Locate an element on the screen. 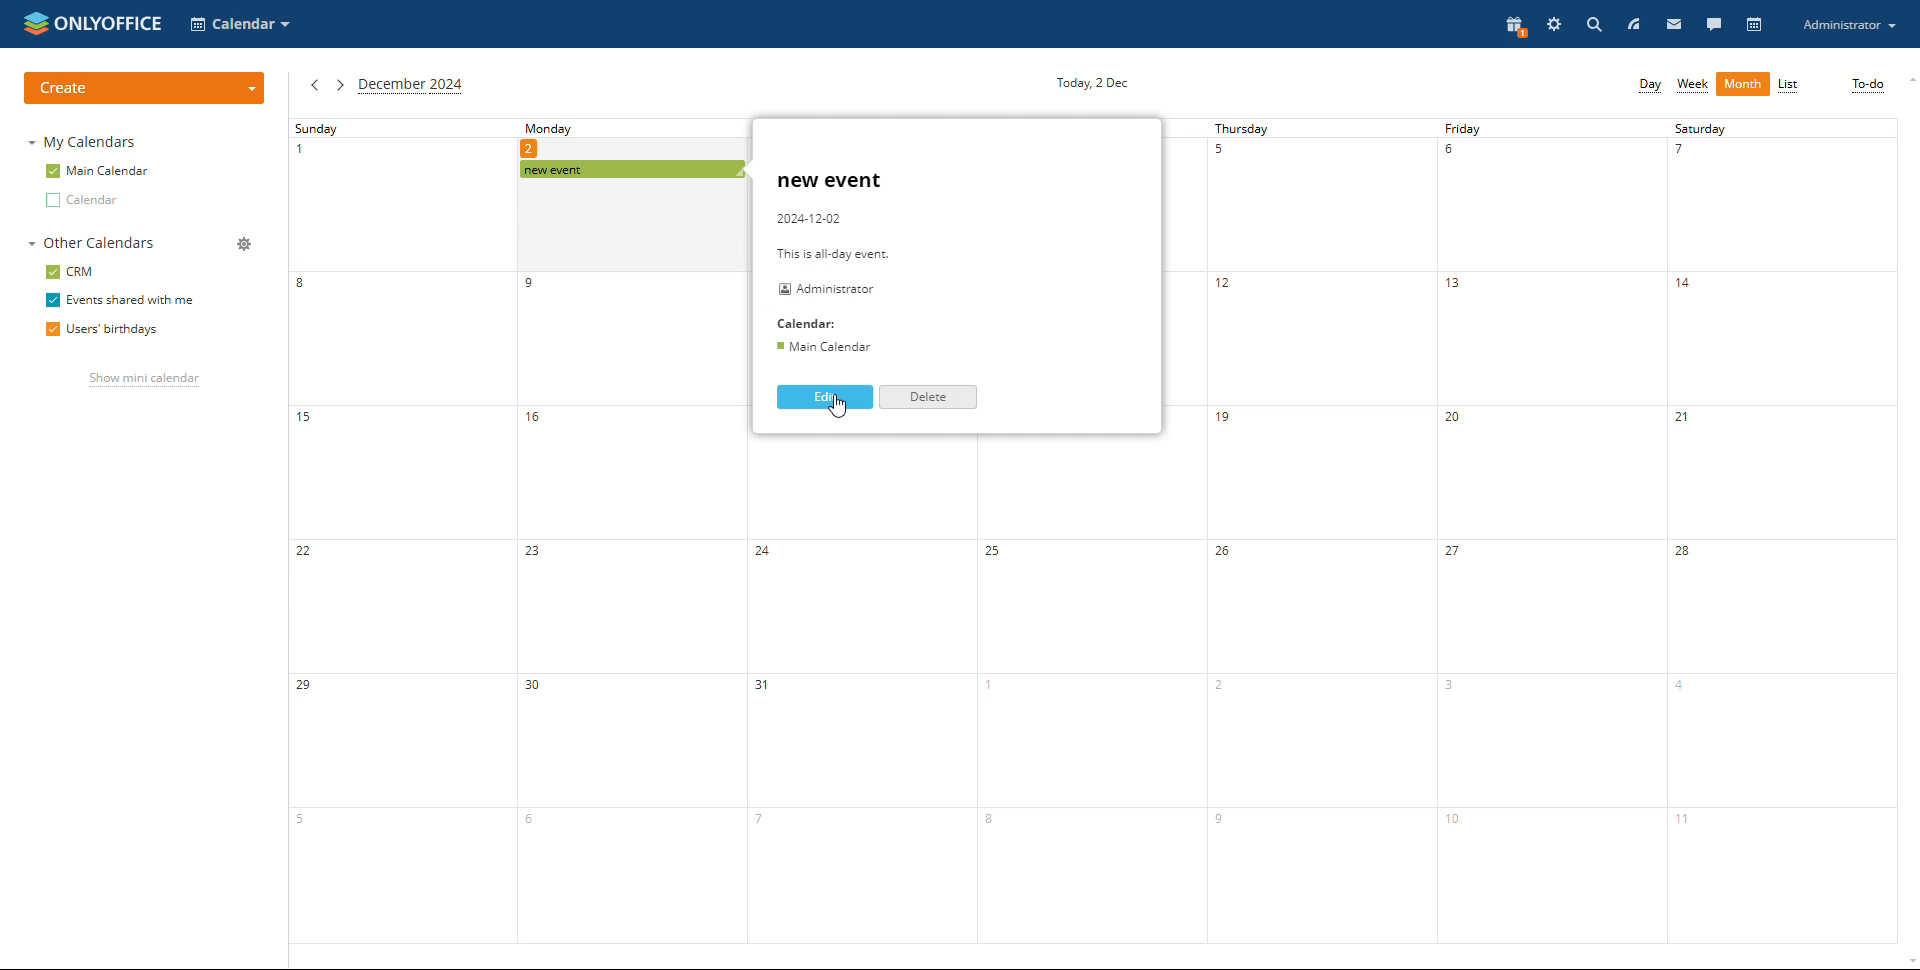 This screenshot has width=1920, height=970. create is located at coordinates (143, 89).